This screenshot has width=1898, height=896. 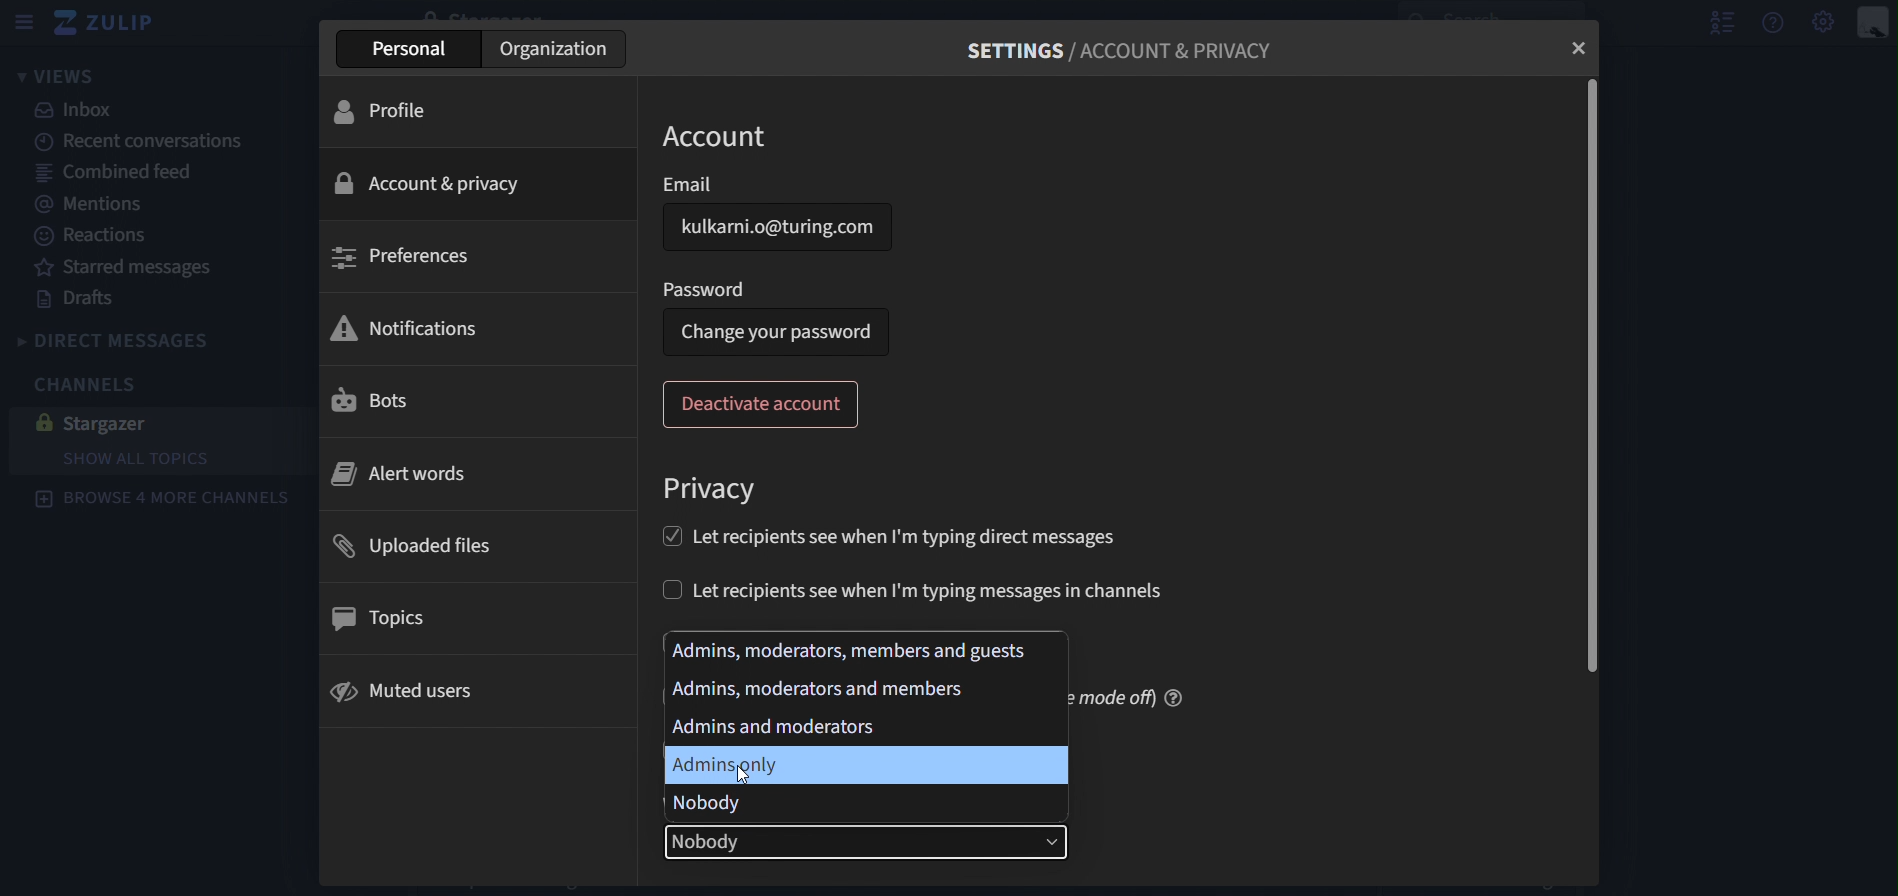 I want to click on starred messages, so click(x=134, y=268).